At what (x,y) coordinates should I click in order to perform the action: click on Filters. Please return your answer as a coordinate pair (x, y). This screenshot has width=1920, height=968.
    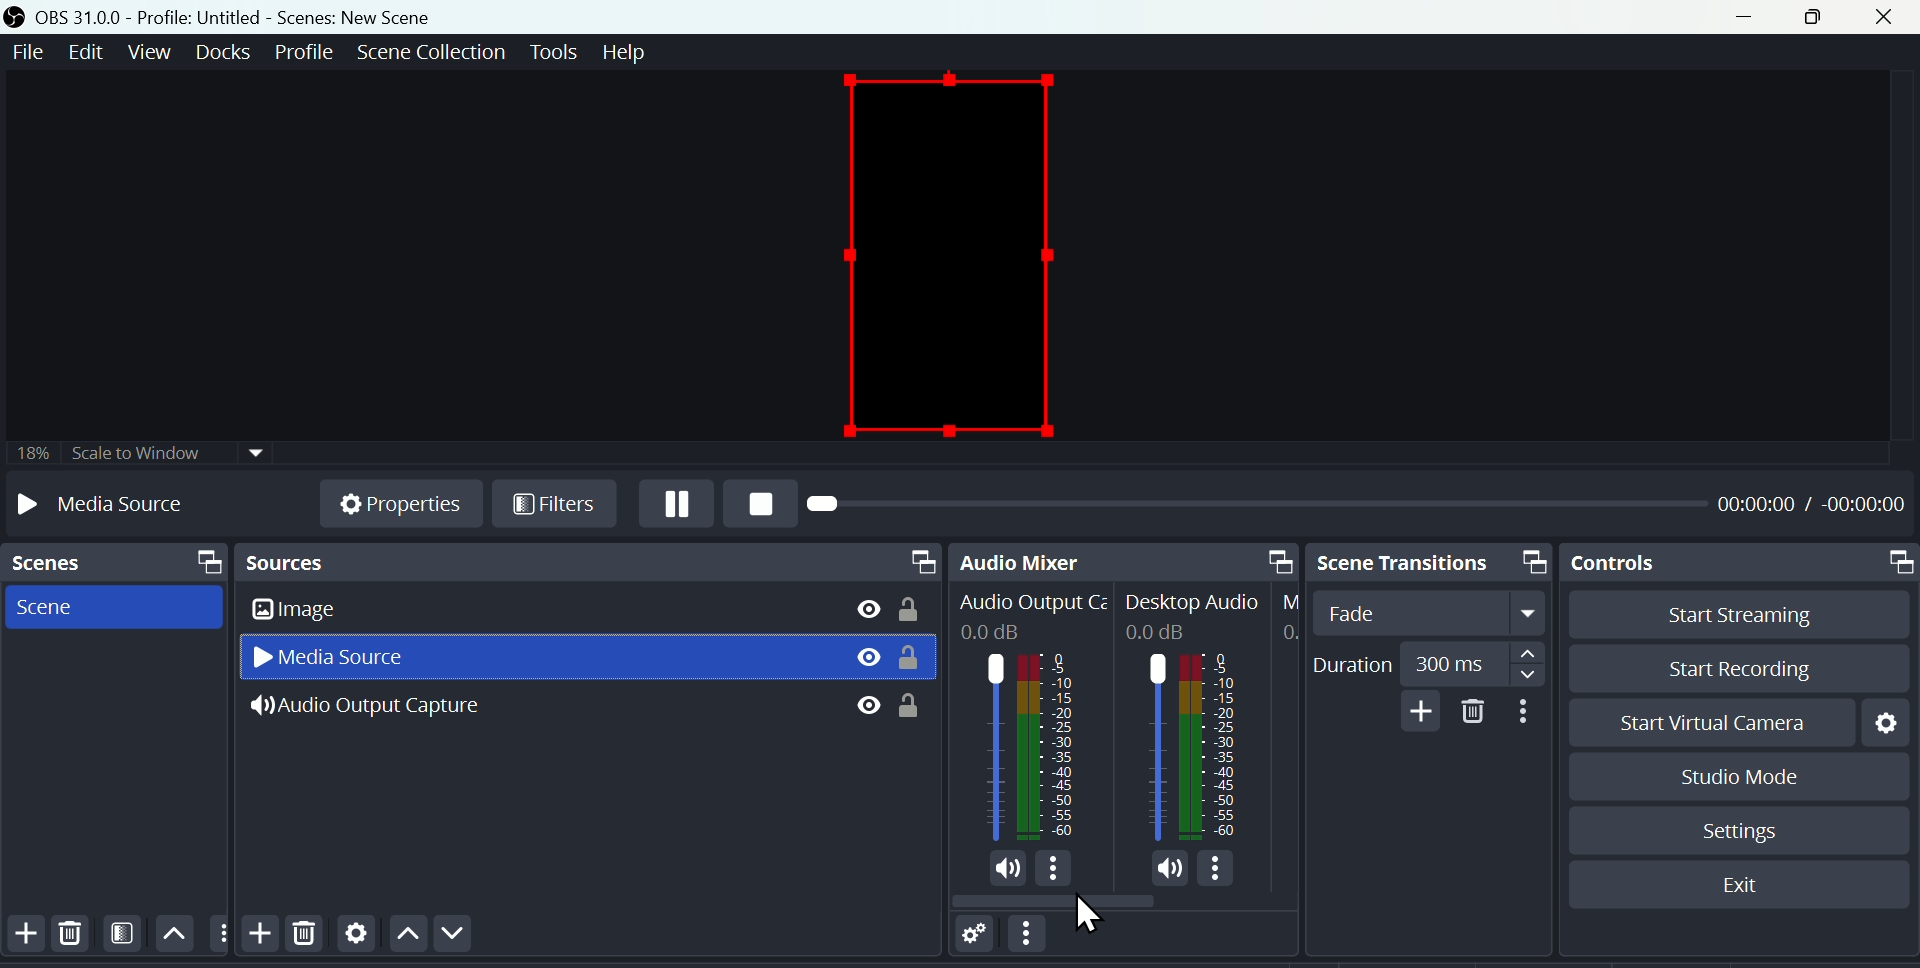
    Looking at the image, I should click on (550, 506).